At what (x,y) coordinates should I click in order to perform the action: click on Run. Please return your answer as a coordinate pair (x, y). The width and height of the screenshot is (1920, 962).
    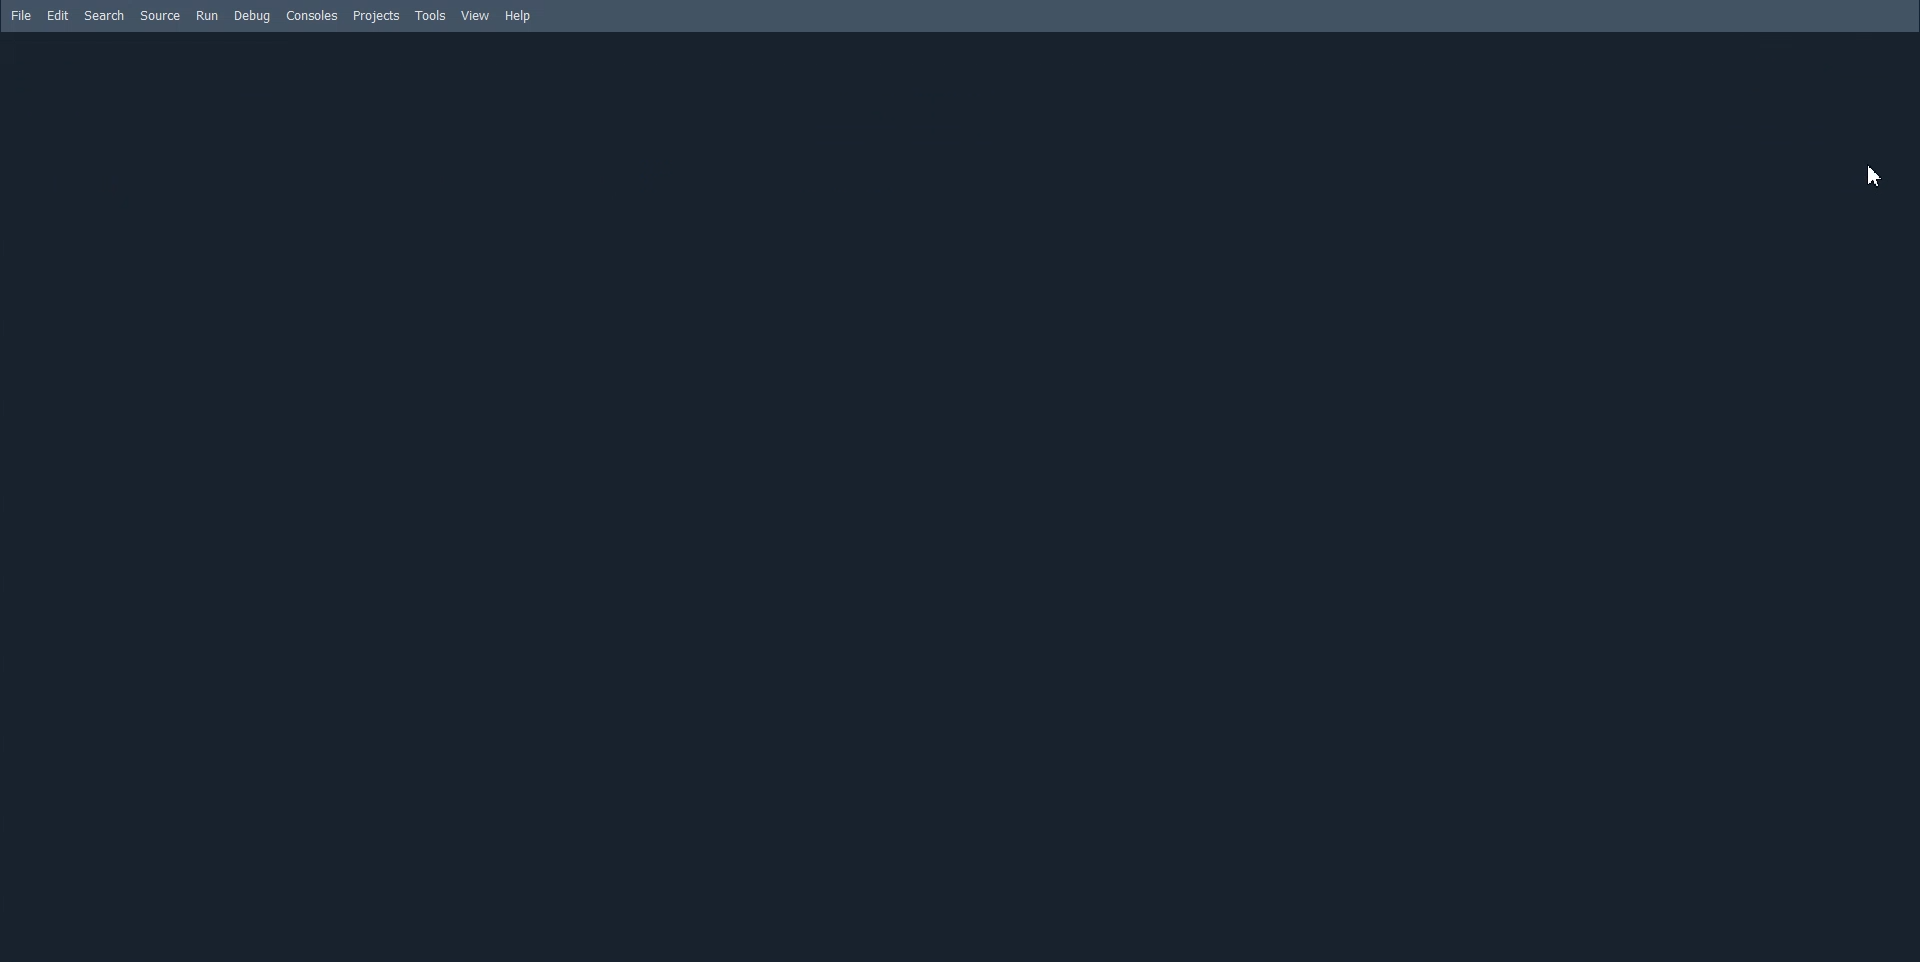
    Looking at the image, I should click on (207, 16).